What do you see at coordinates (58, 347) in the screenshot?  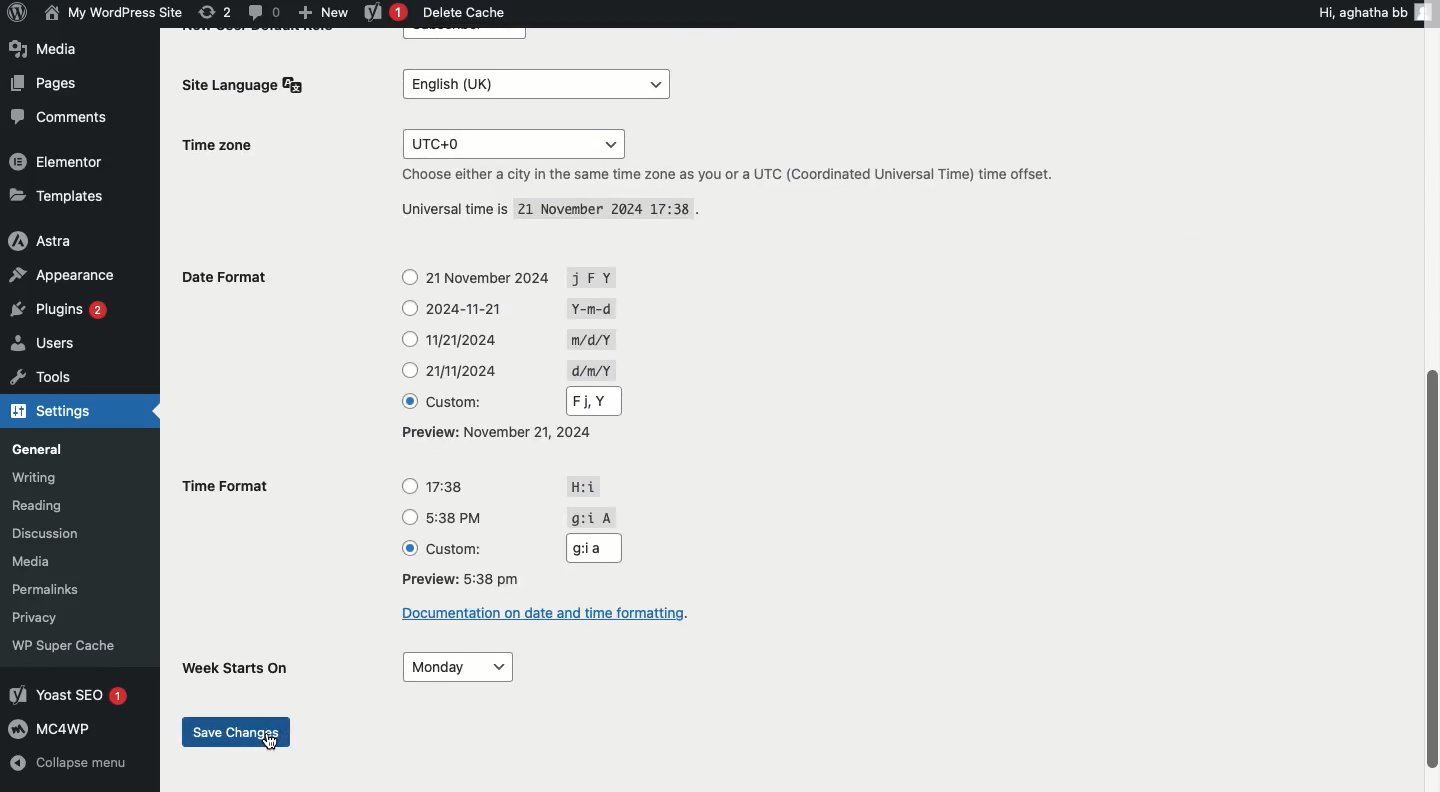 I see `Users` at bounding box center [58, 347].